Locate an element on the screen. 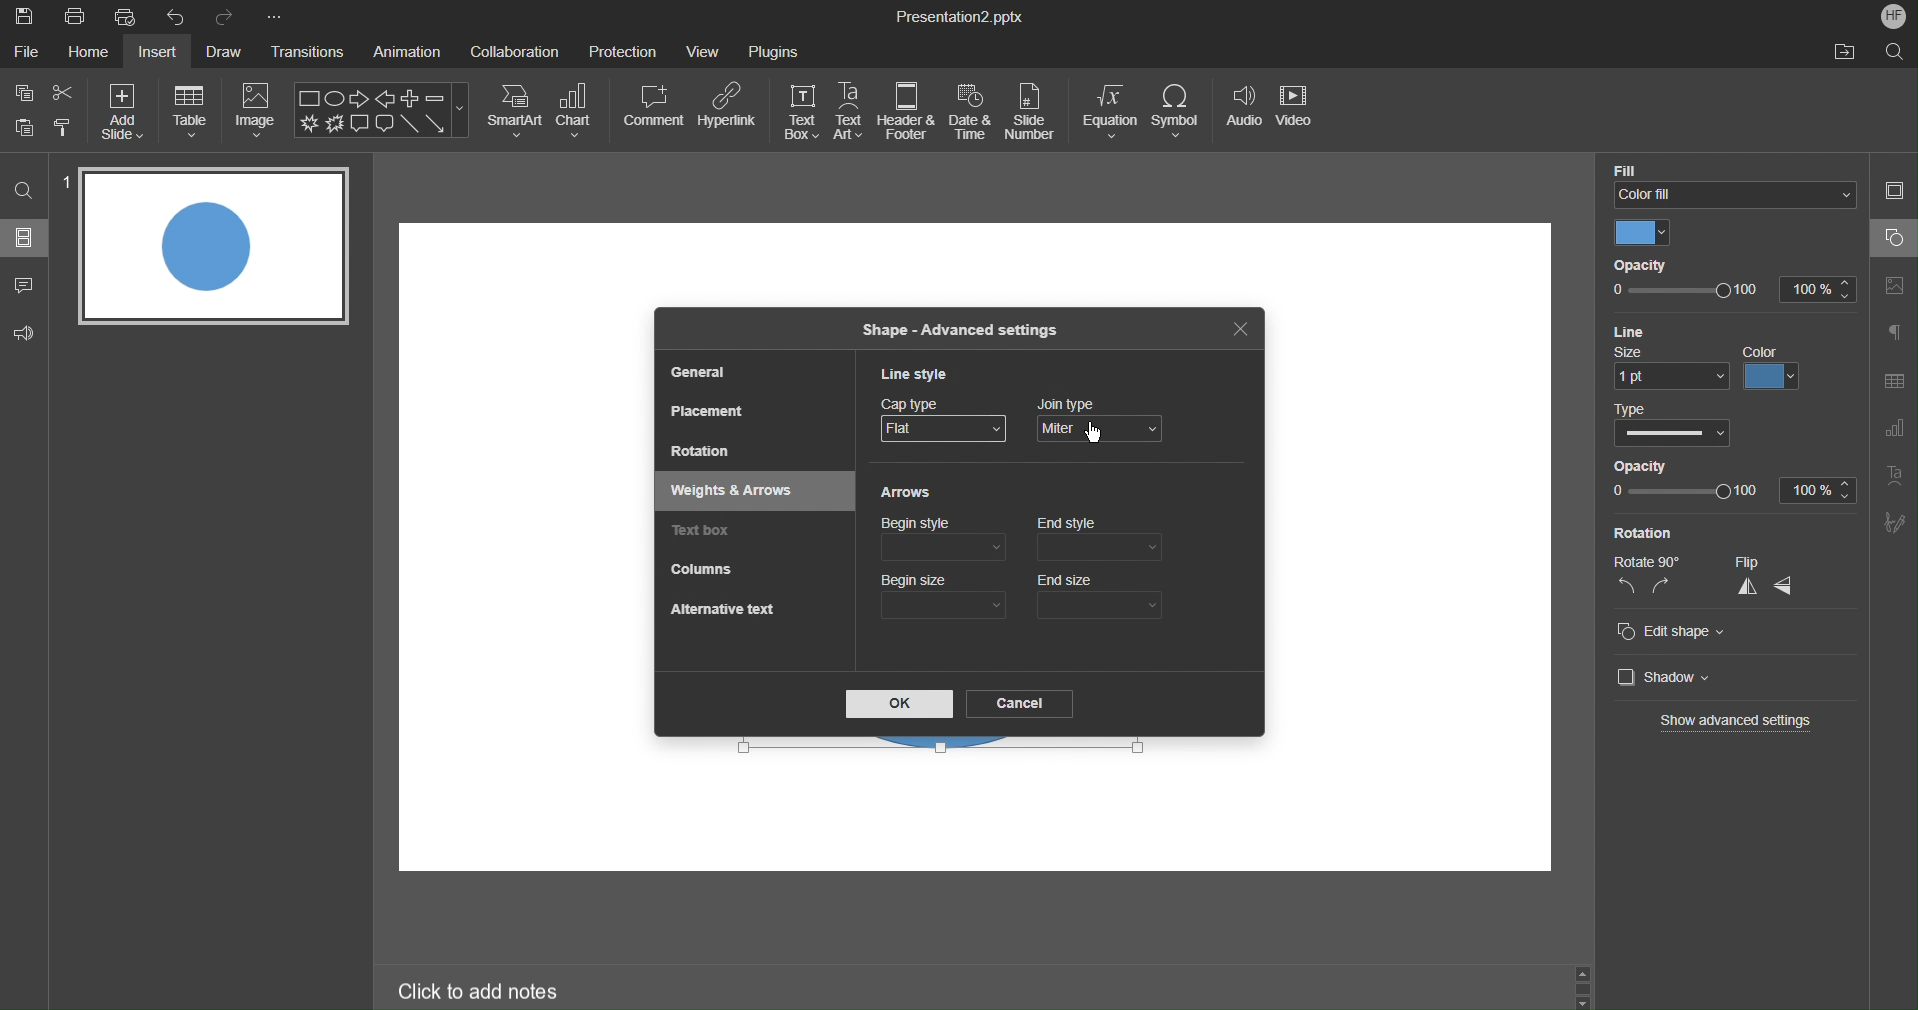  mouse pointer is located at coordinates (1099, 437).